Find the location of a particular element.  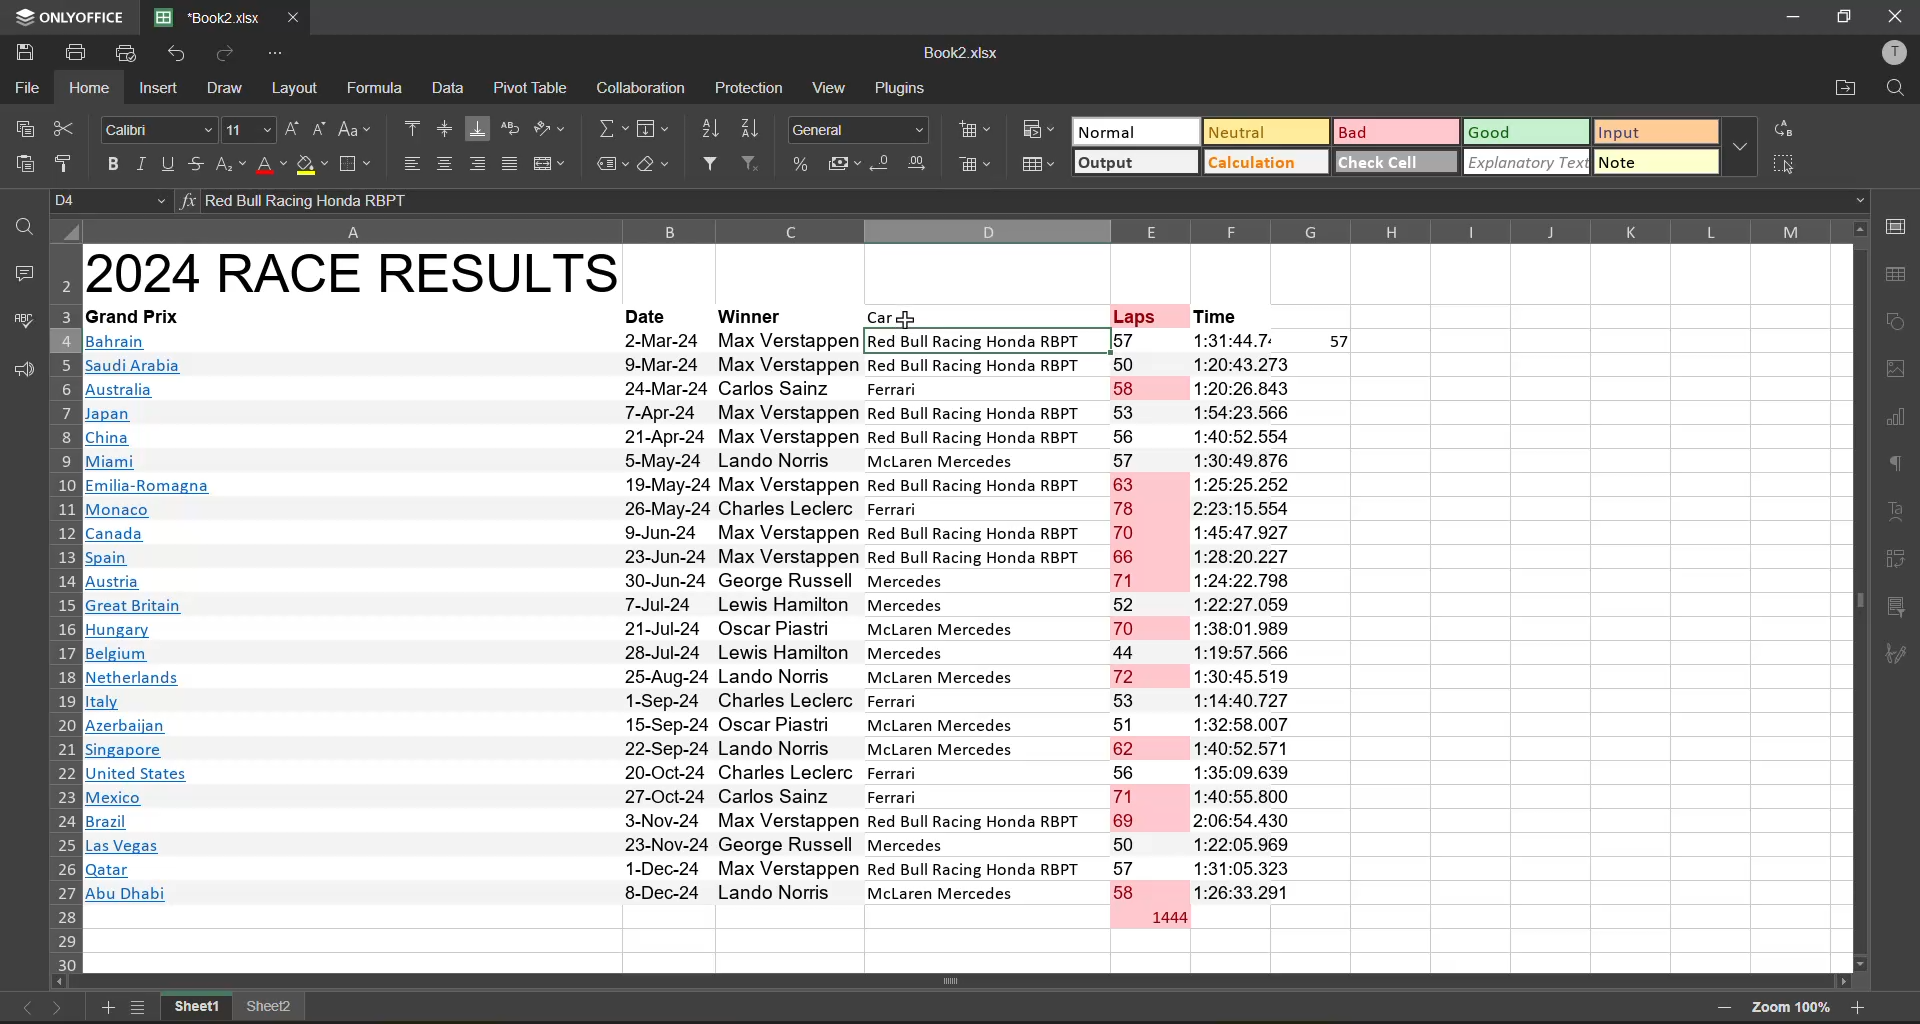

redo is located at coordinates (224, 53).